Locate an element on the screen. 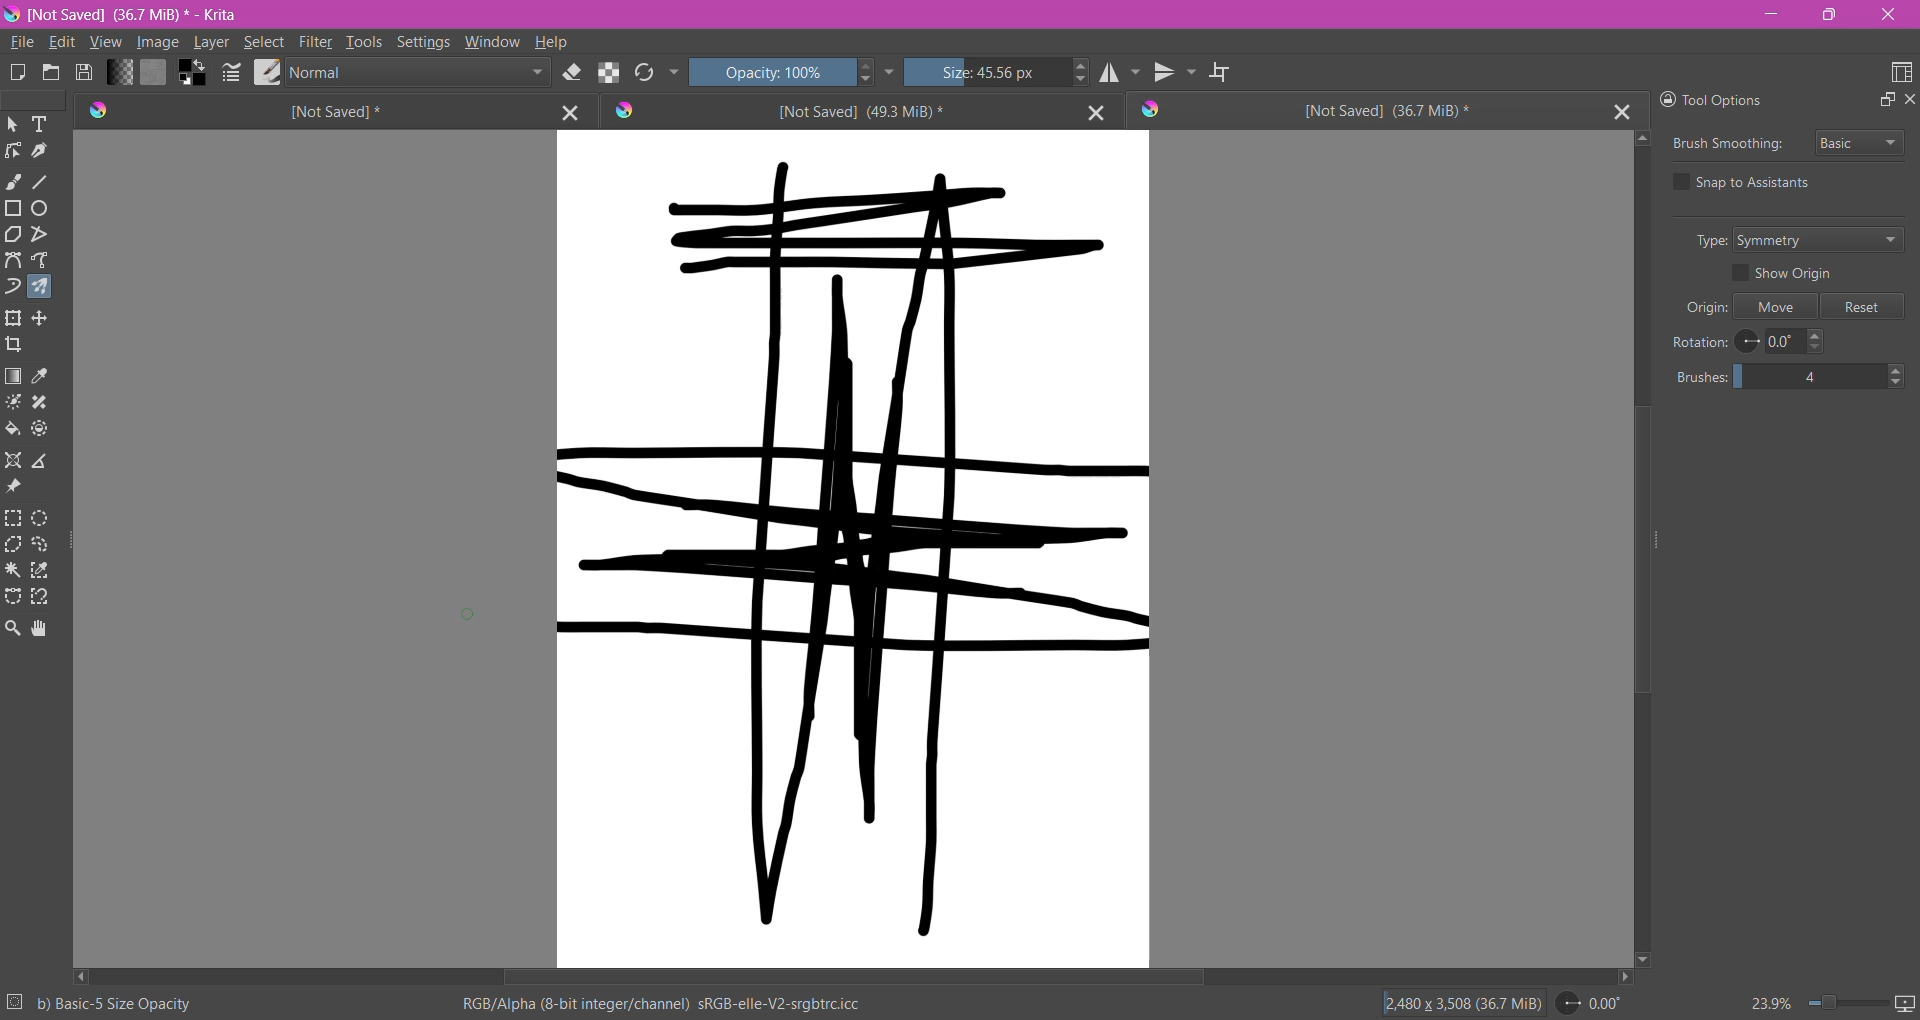  Set Eraser Mode is located at coordinates (570, 74).